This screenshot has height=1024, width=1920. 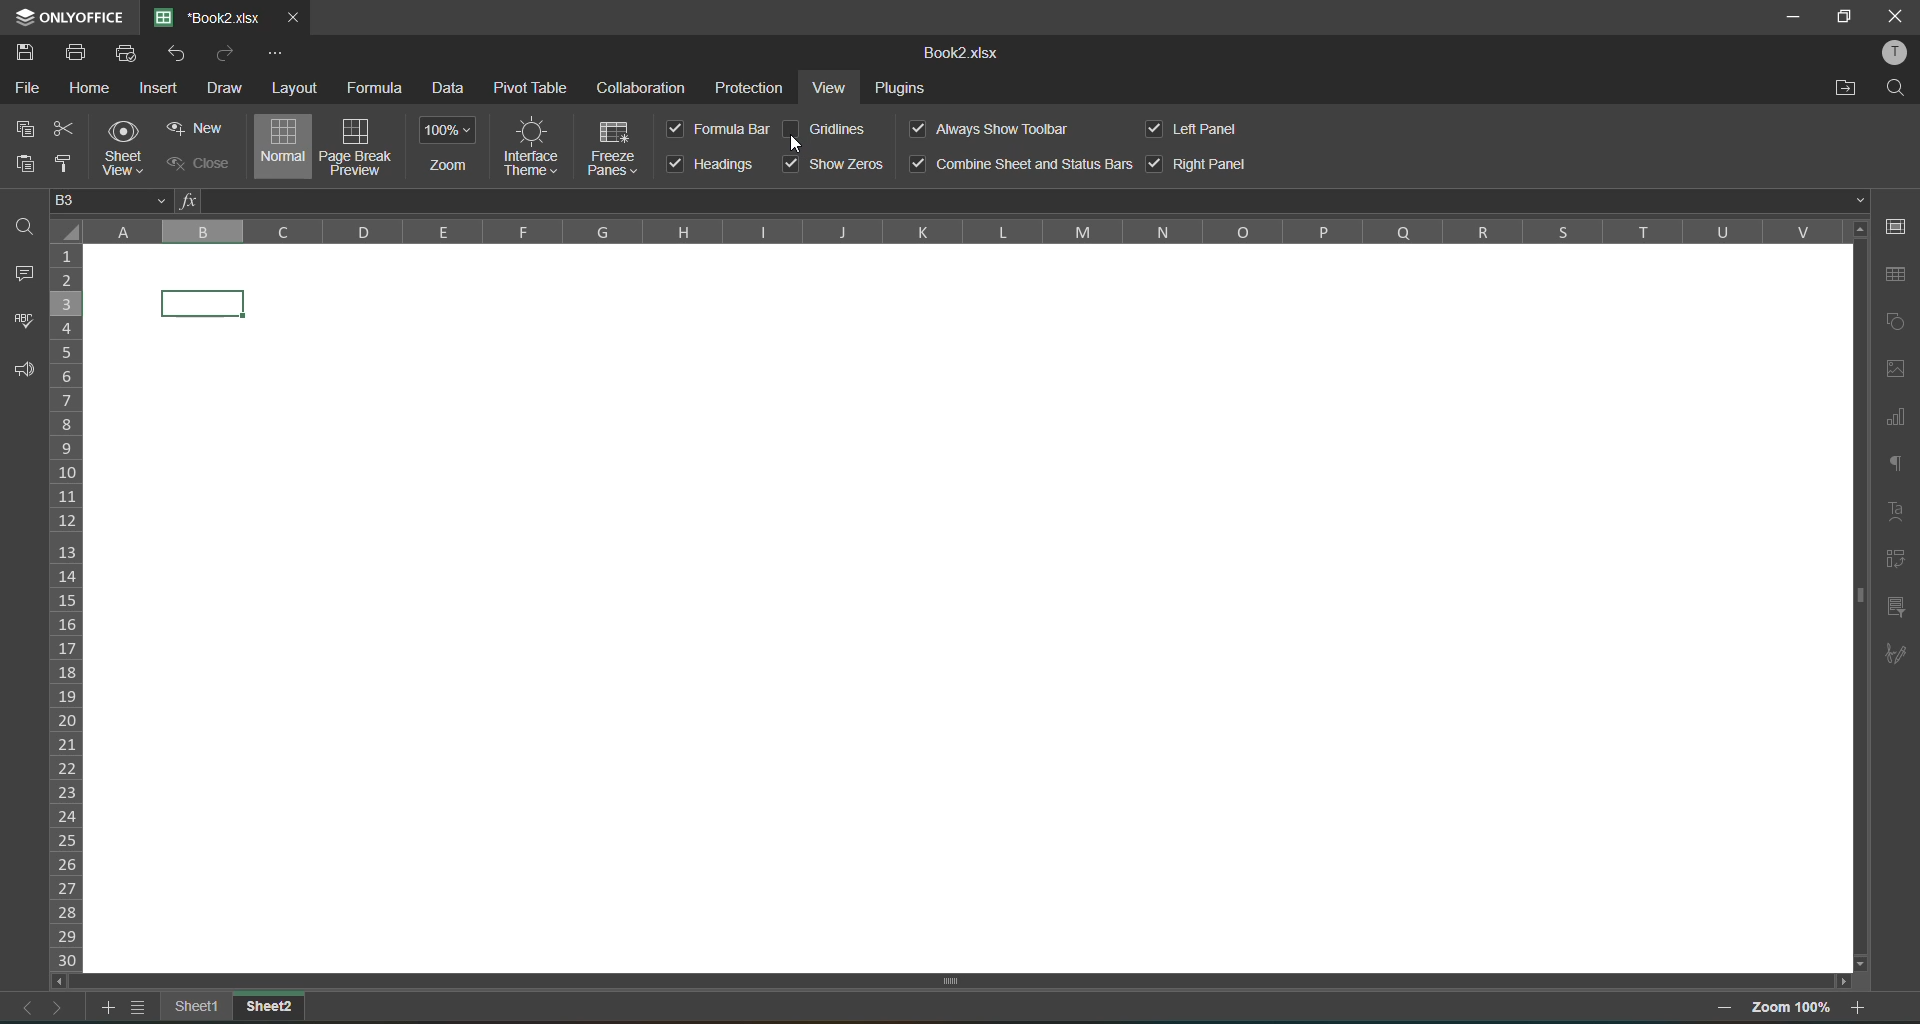 I want to click on find, so click(x=1900, y=84).